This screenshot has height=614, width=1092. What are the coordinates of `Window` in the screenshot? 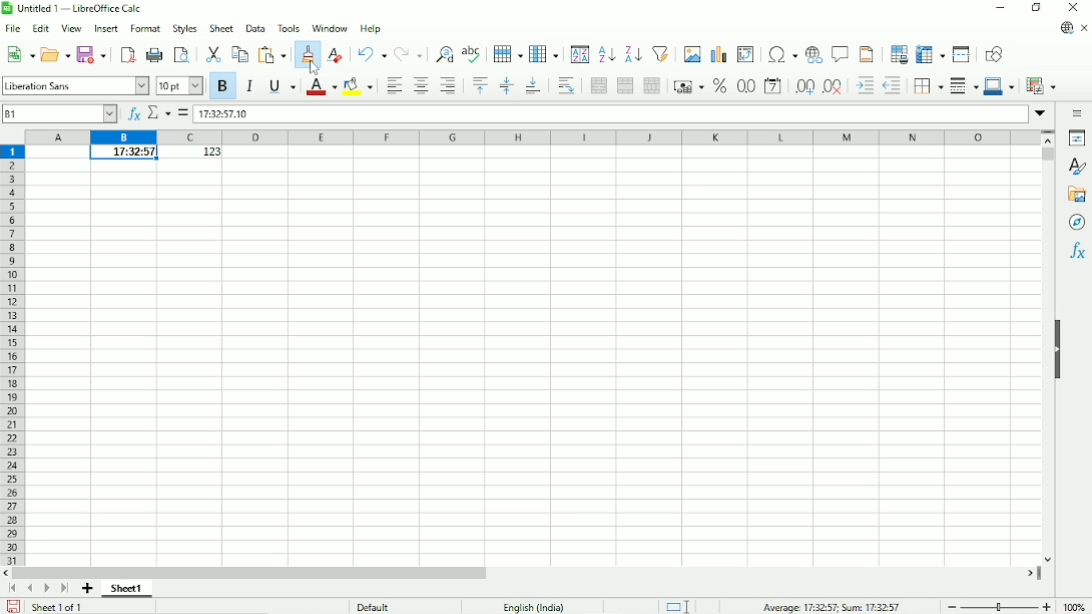 It's located at (328, 28).